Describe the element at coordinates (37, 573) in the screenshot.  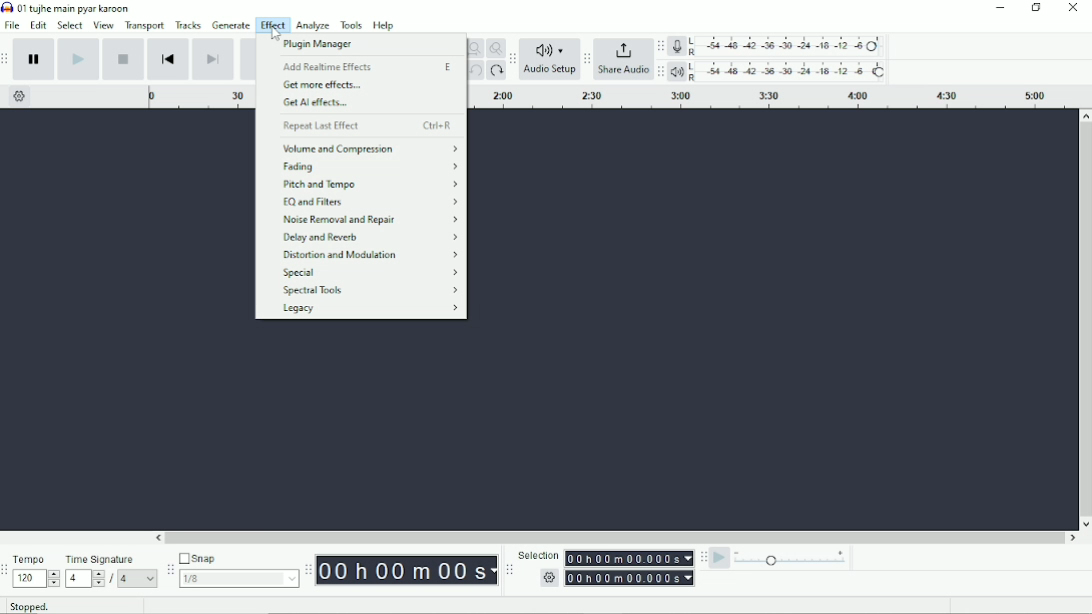
I see `Tempo` at that location.